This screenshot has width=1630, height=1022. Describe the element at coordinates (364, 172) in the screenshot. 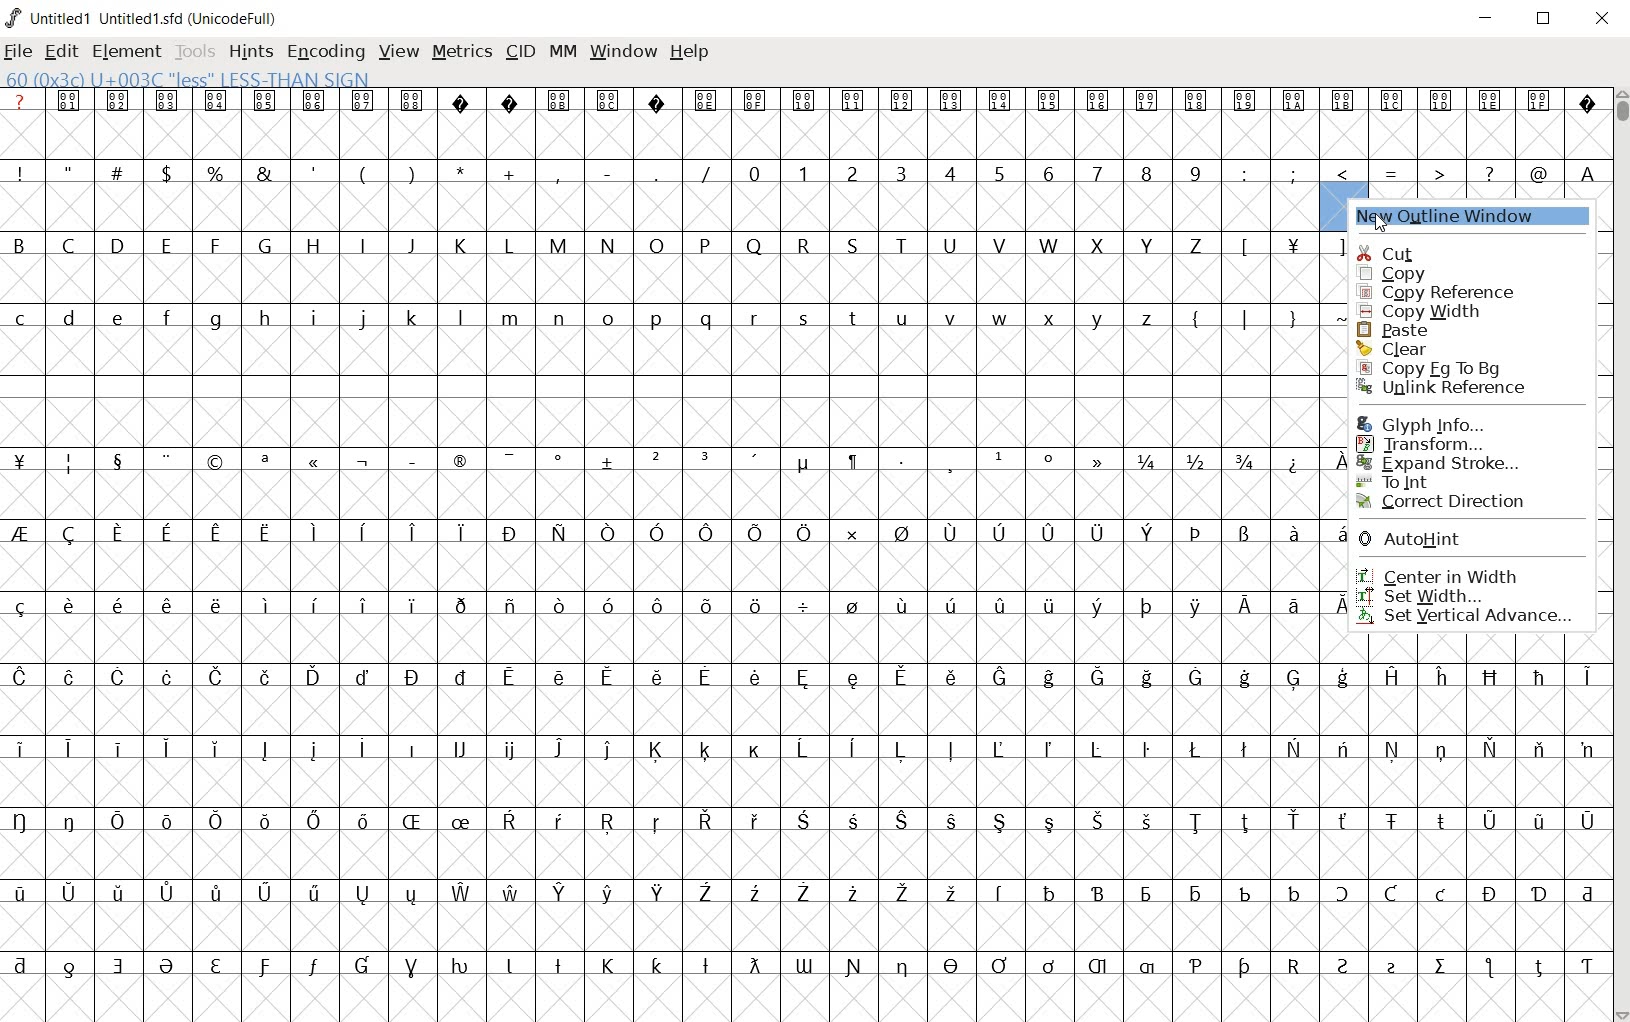

I see `symbols` at that location.